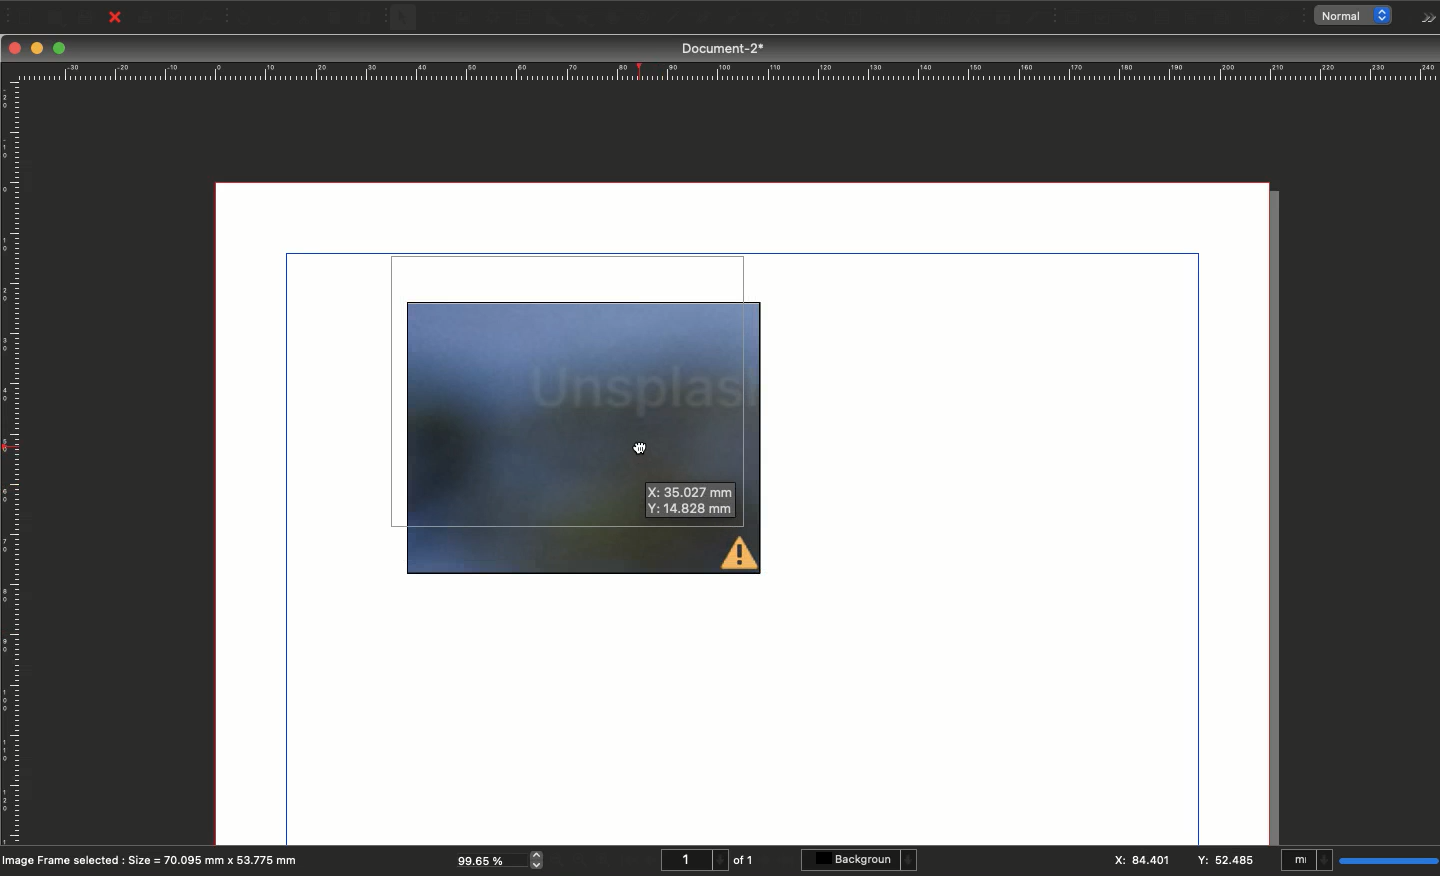 The height and width of the screenshot is (876, 1440). I want to click on Undo, so click(244, 18).